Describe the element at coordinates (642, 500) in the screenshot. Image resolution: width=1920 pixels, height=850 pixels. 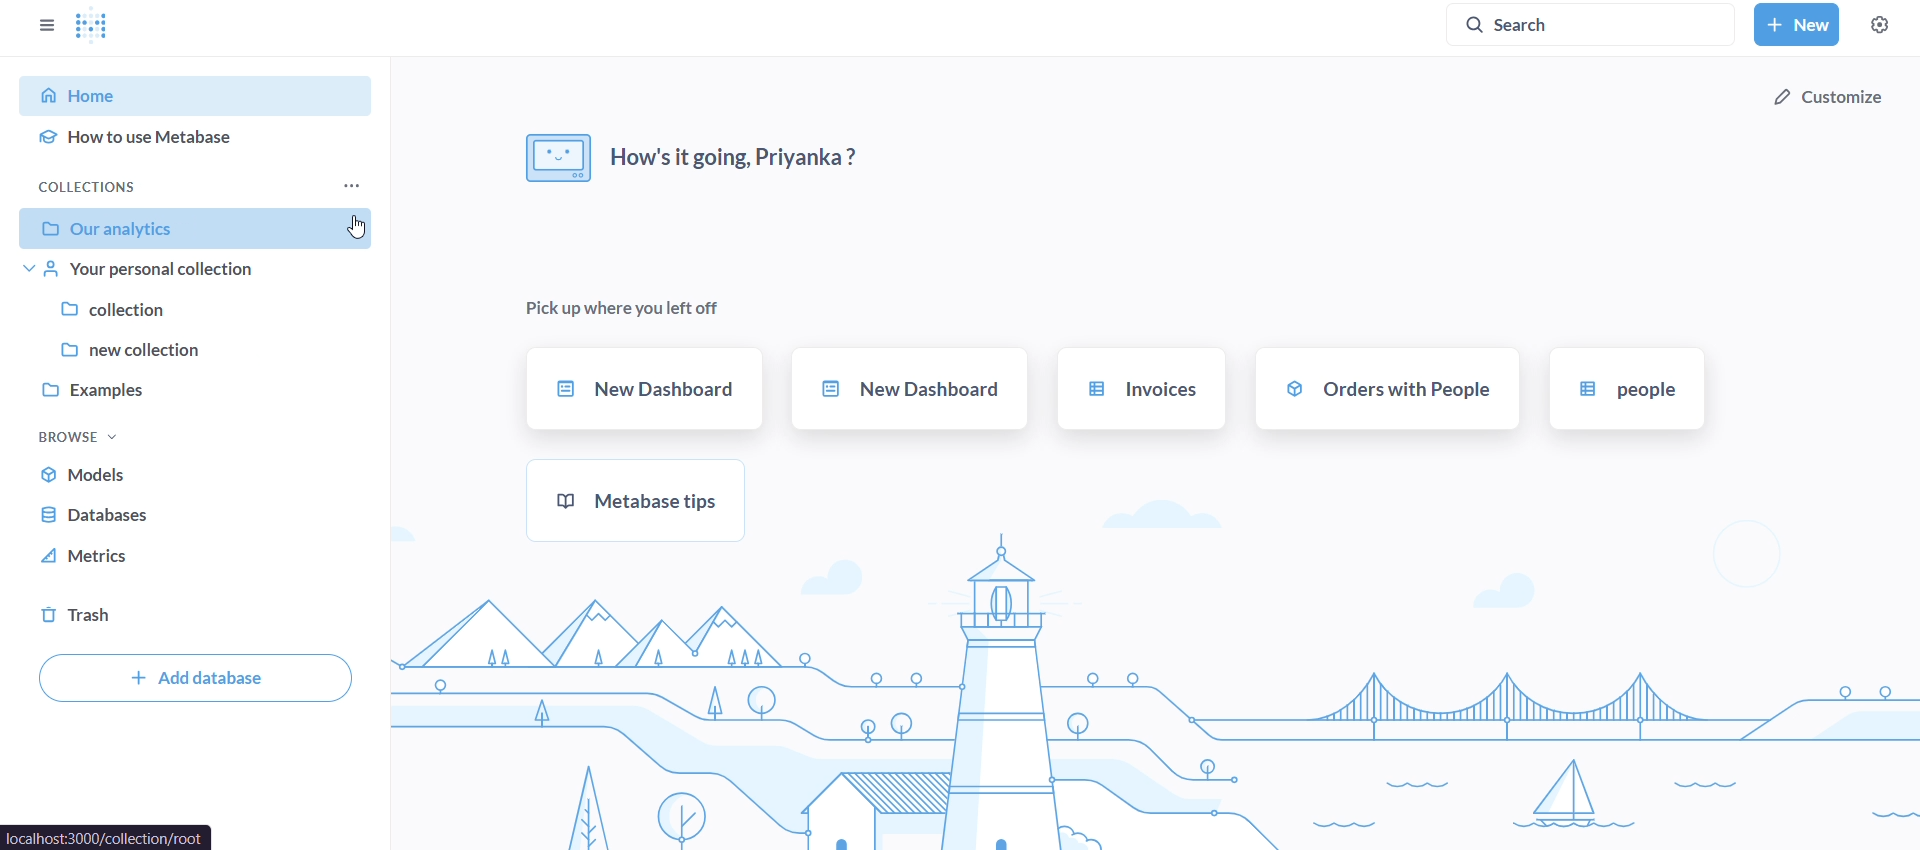
I see `metabase tips` at that location.